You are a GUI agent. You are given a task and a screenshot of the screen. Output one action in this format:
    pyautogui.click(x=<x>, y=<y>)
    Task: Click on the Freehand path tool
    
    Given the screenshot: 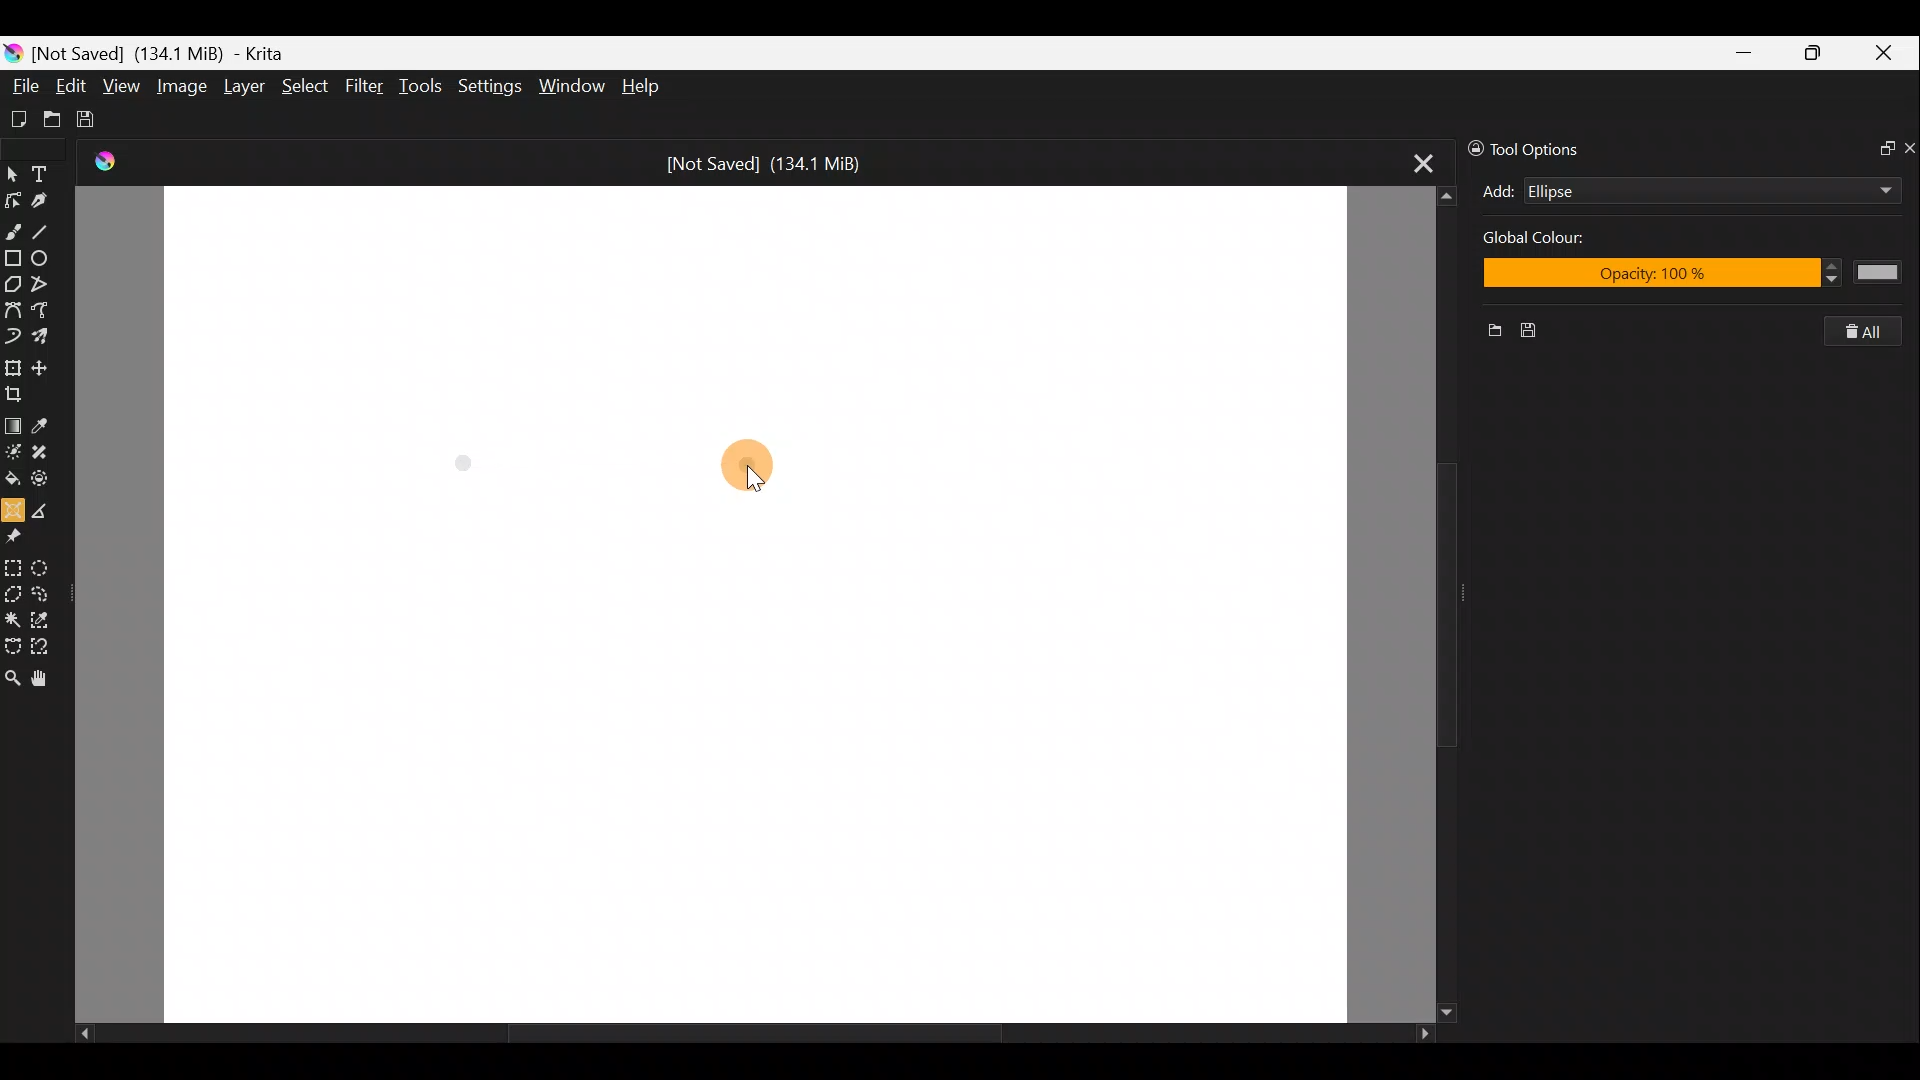 What is the action you would take?
    pyautogui.click(x=41, y=311)
    